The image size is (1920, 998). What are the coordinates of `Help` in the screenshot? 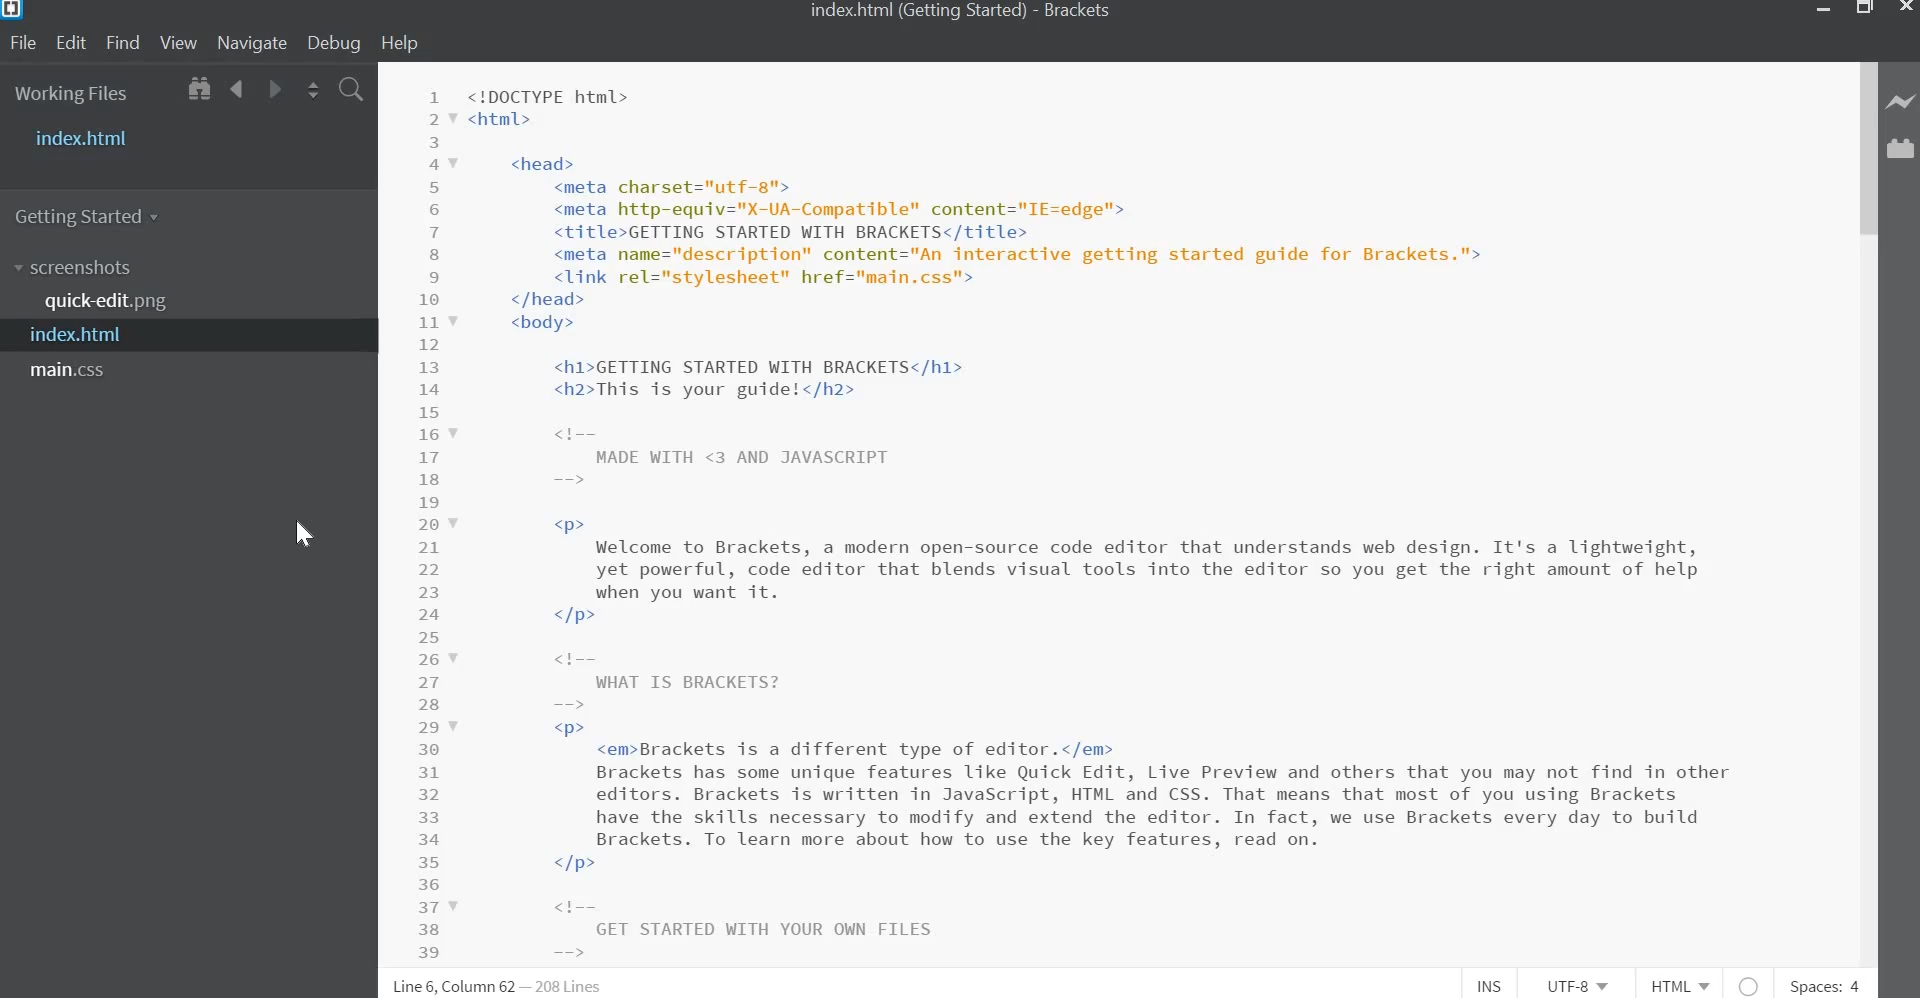 It's located at (406, 43).